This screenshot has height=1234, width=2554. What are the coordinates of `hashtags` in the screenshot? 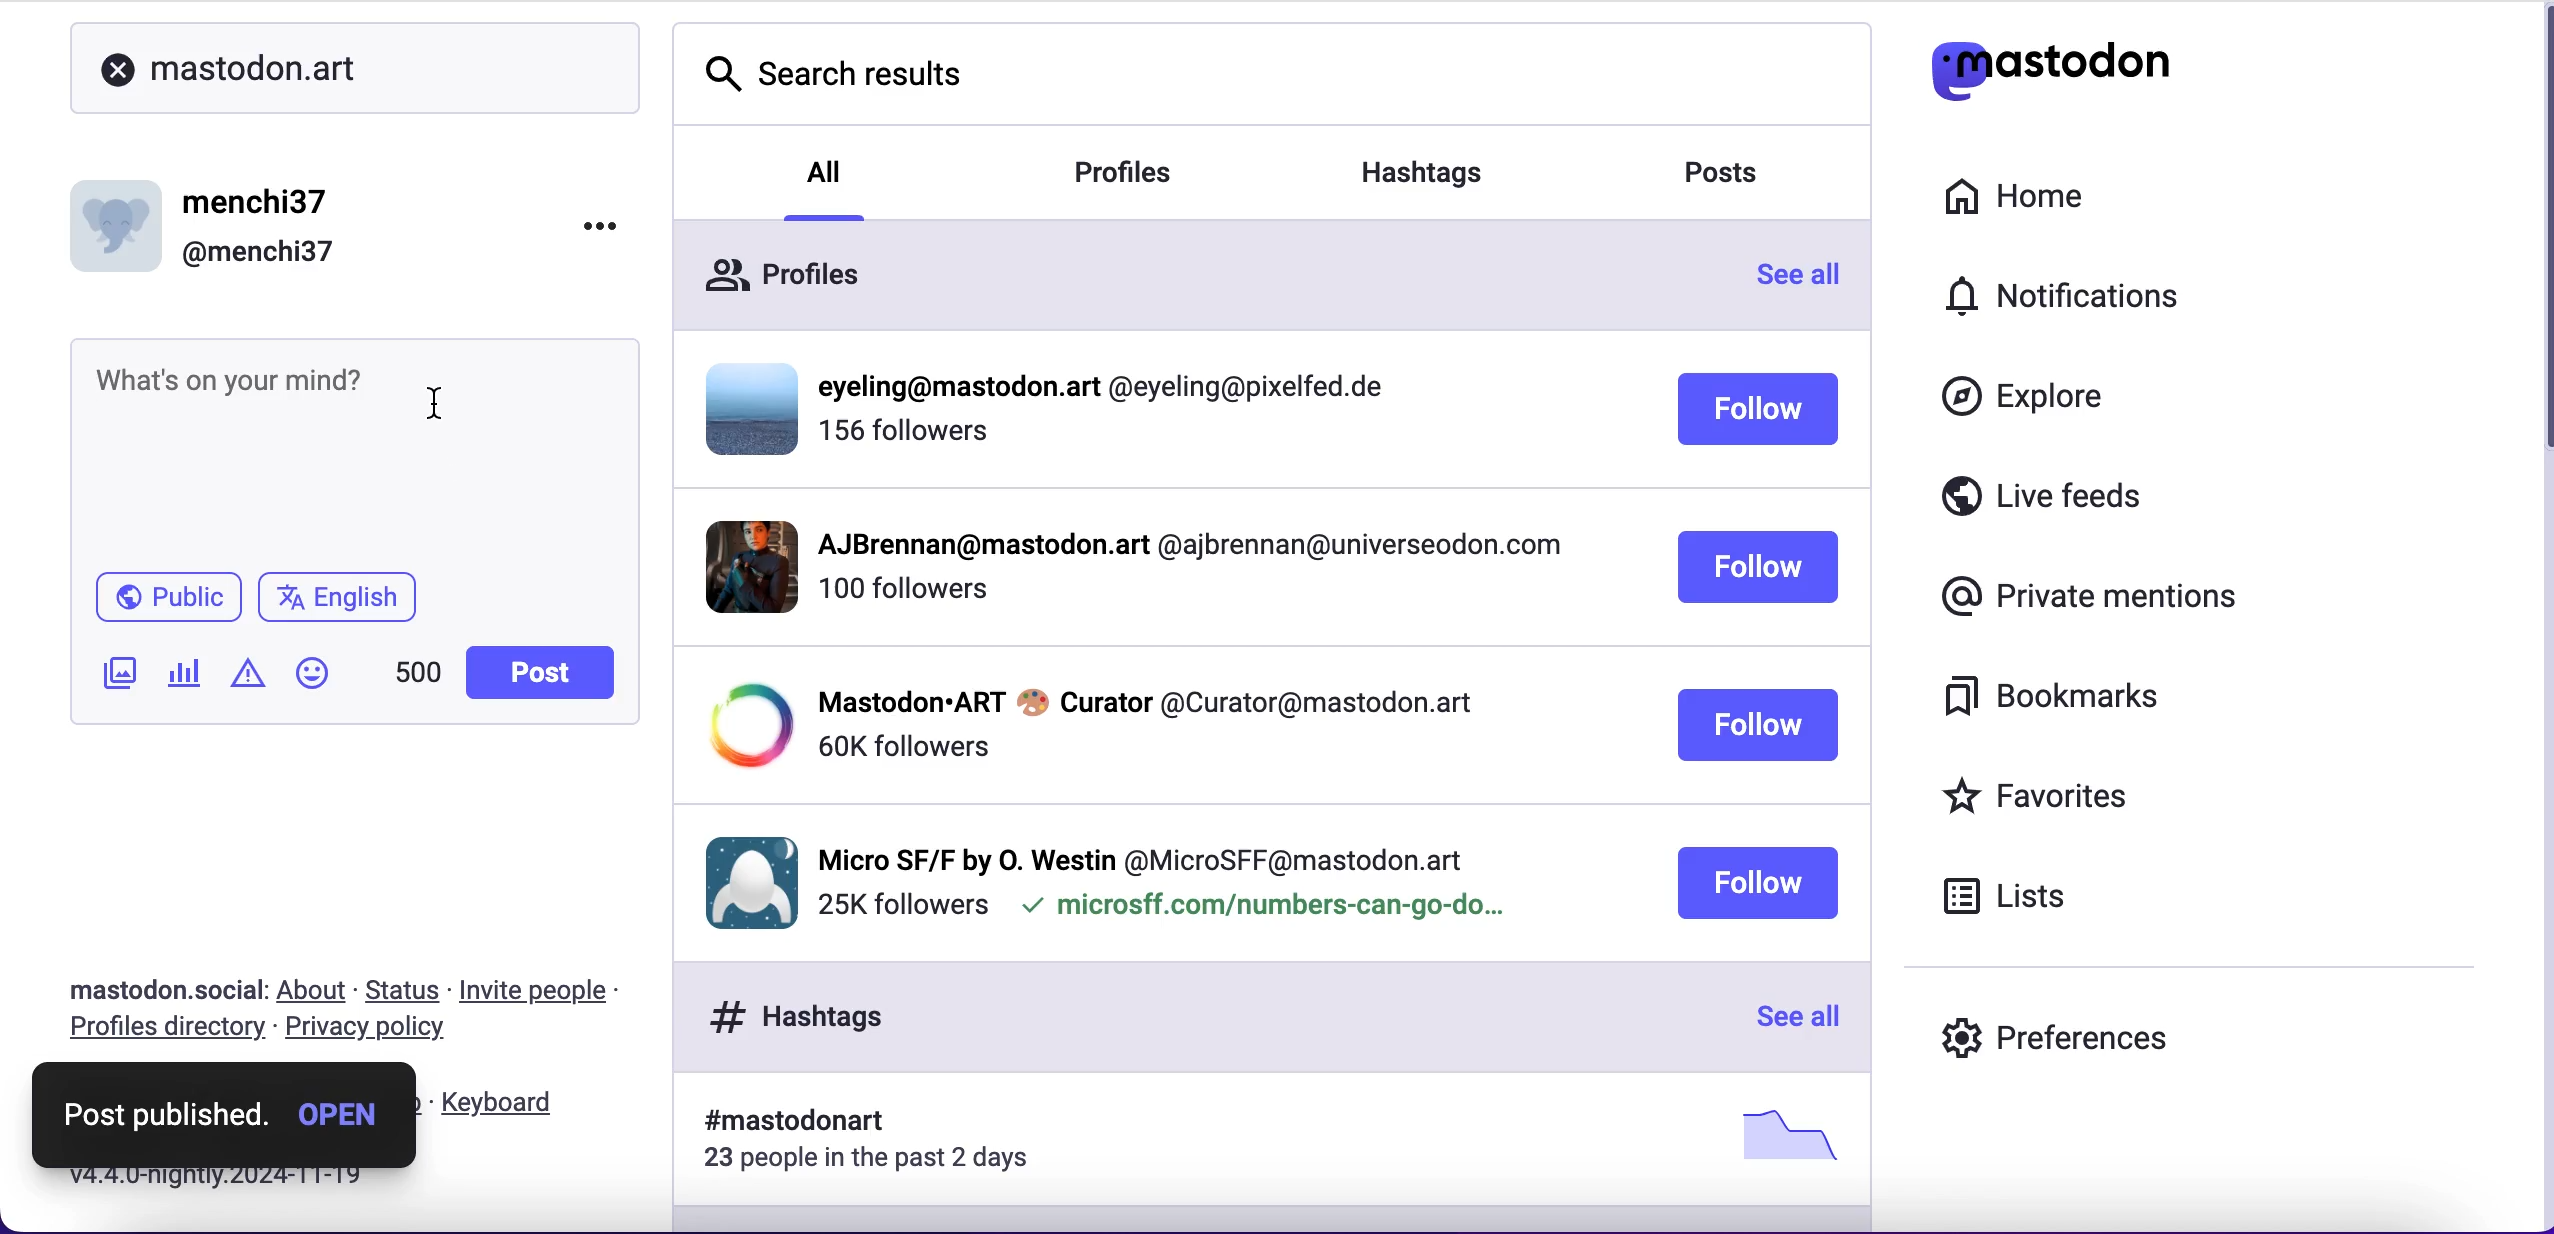 It's located at (787, 1016).